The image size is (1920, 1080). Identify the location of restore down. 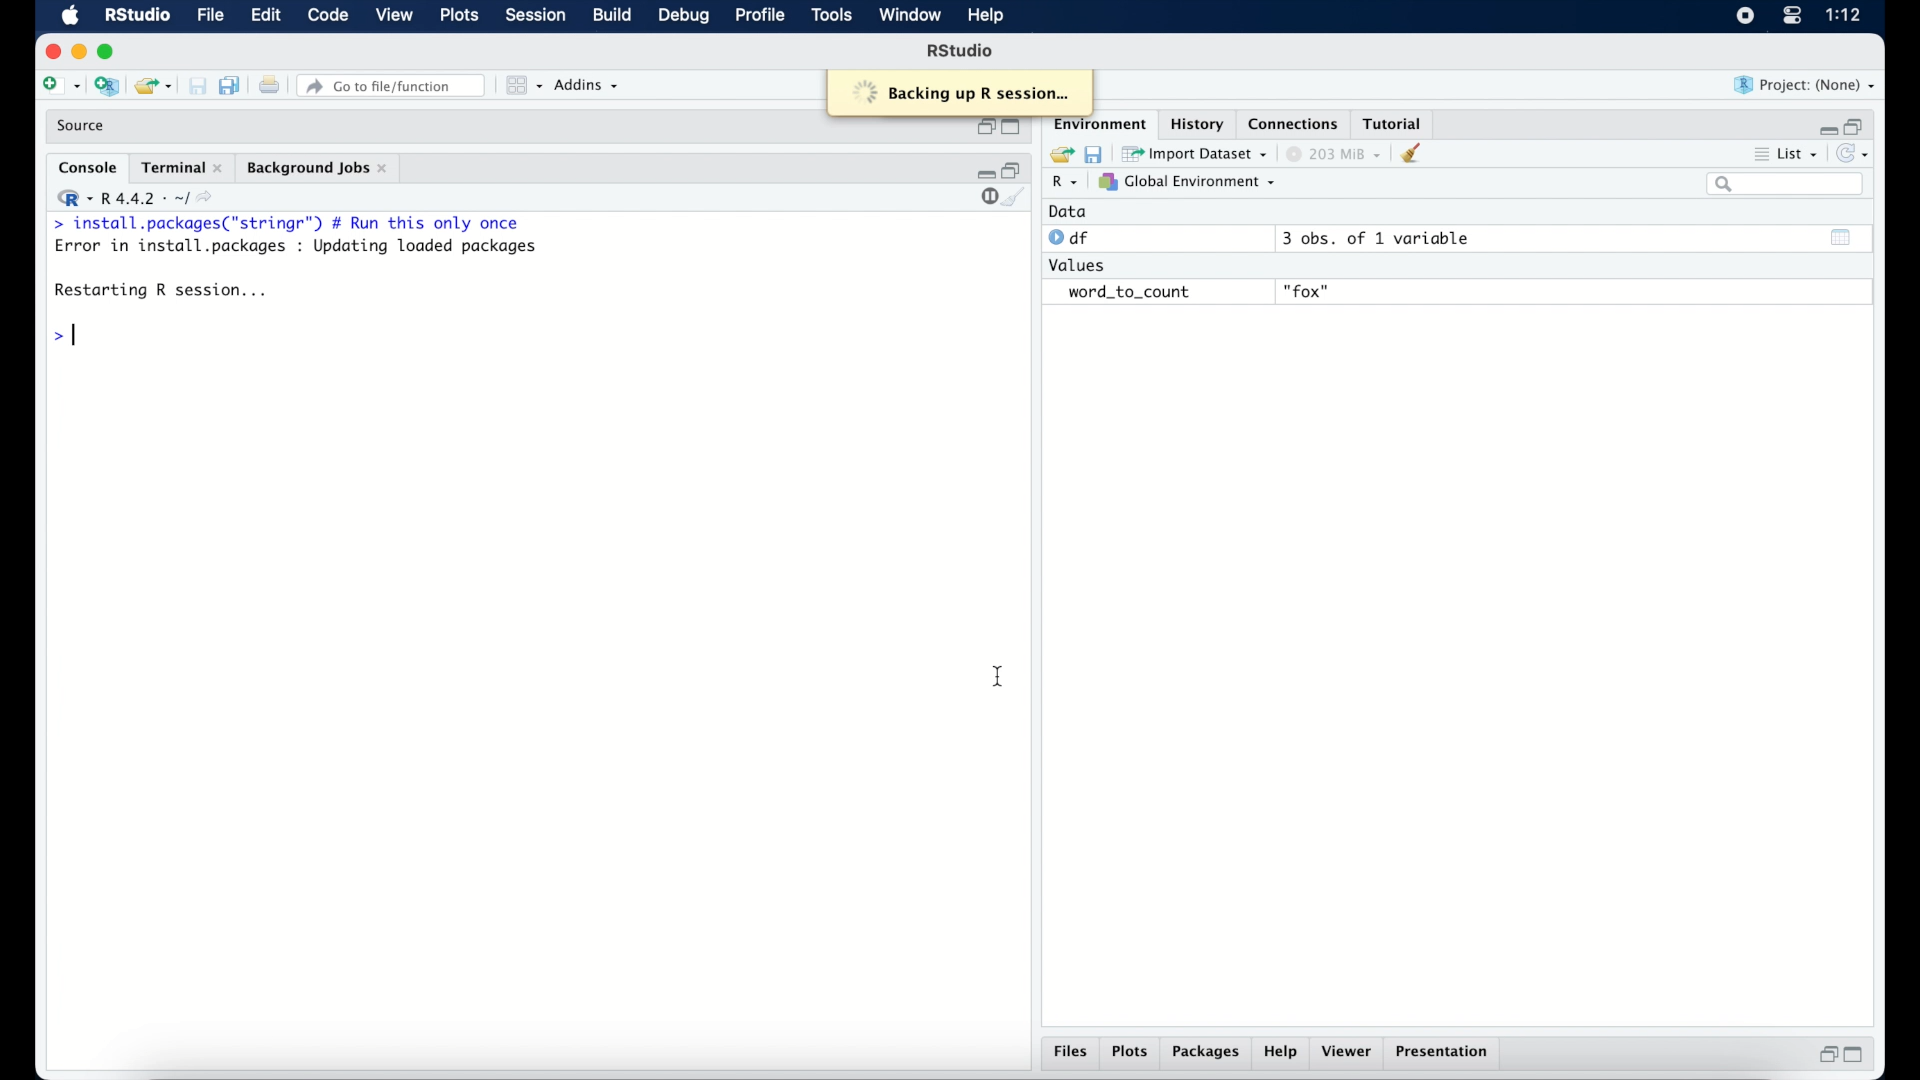
(984, 131).